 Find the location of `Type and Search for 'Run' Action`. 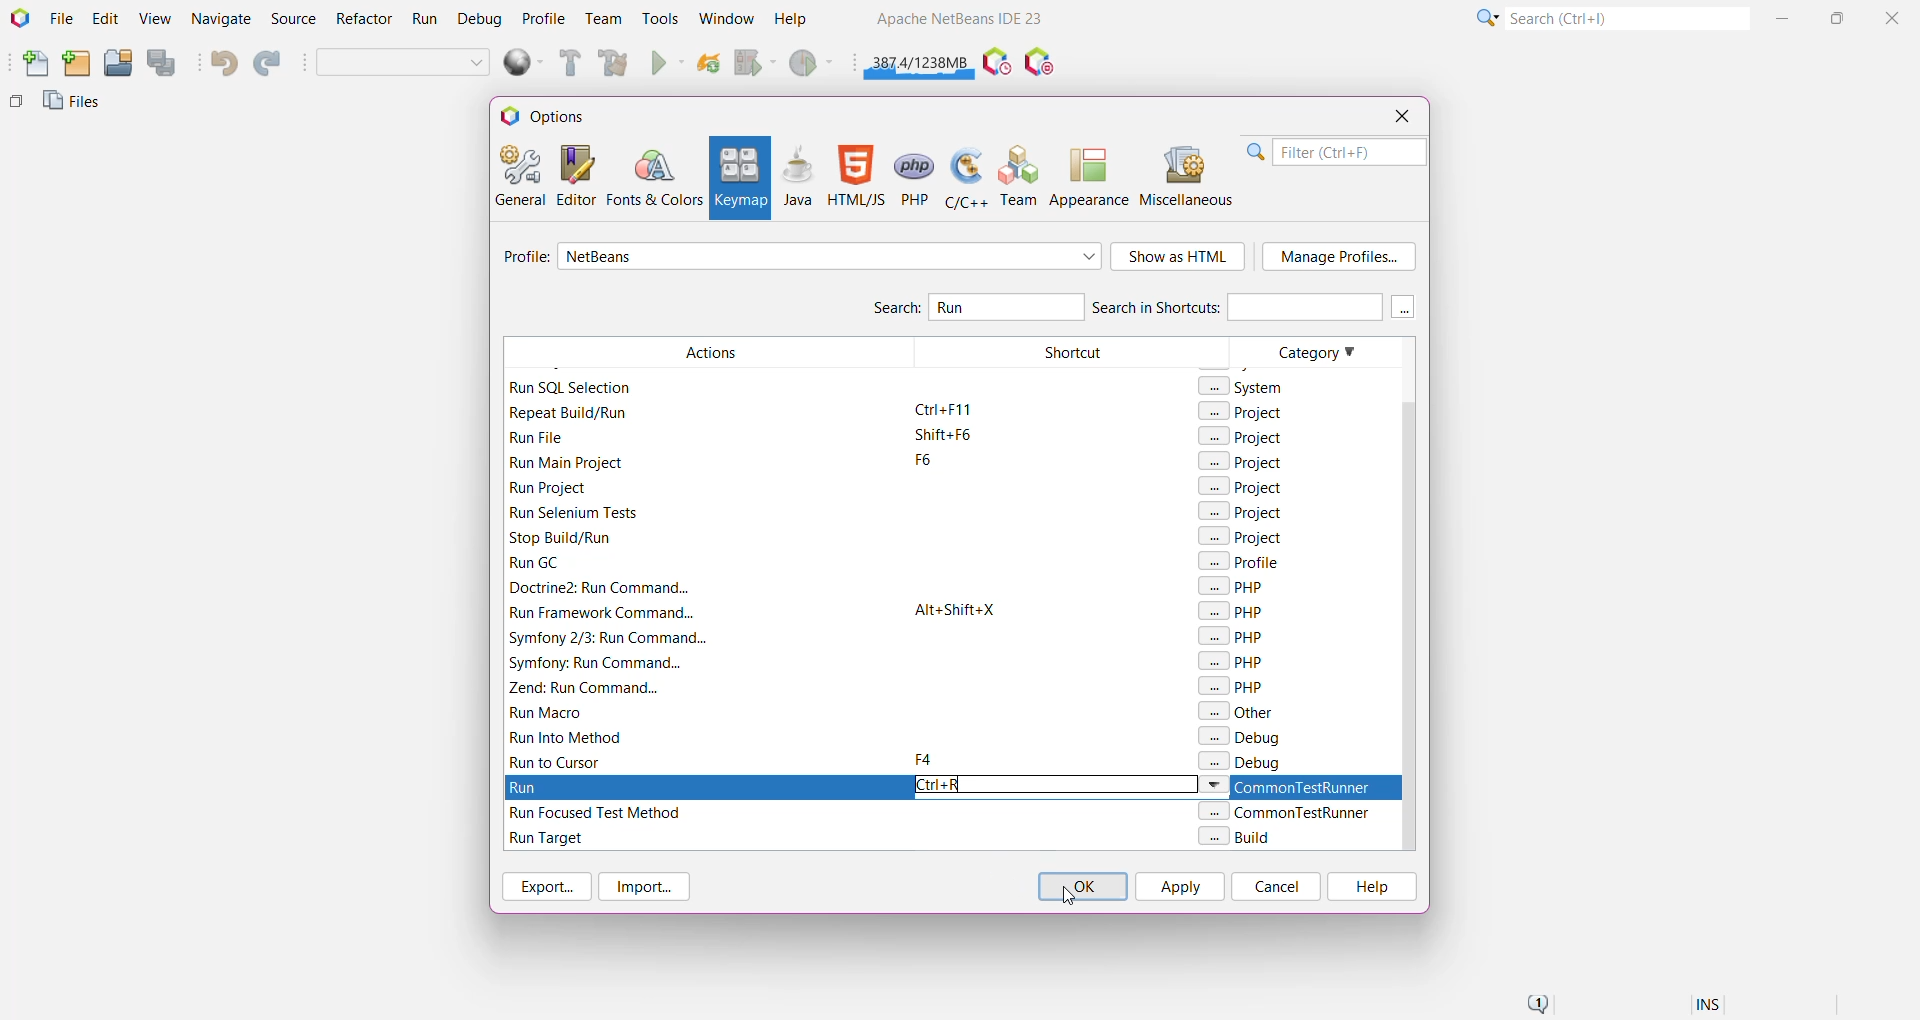

Type and Search for 'Run' Action is located at coordinates (1007, 306).